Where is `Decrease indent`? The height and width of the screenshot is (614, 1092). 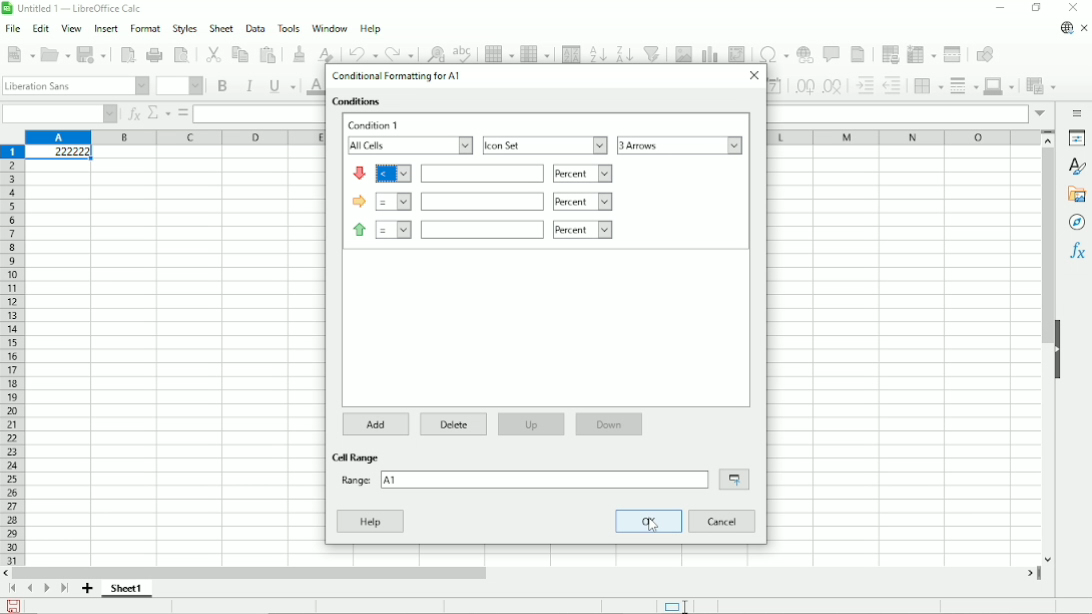 Decrease indent is located at coordinates (894, 86).